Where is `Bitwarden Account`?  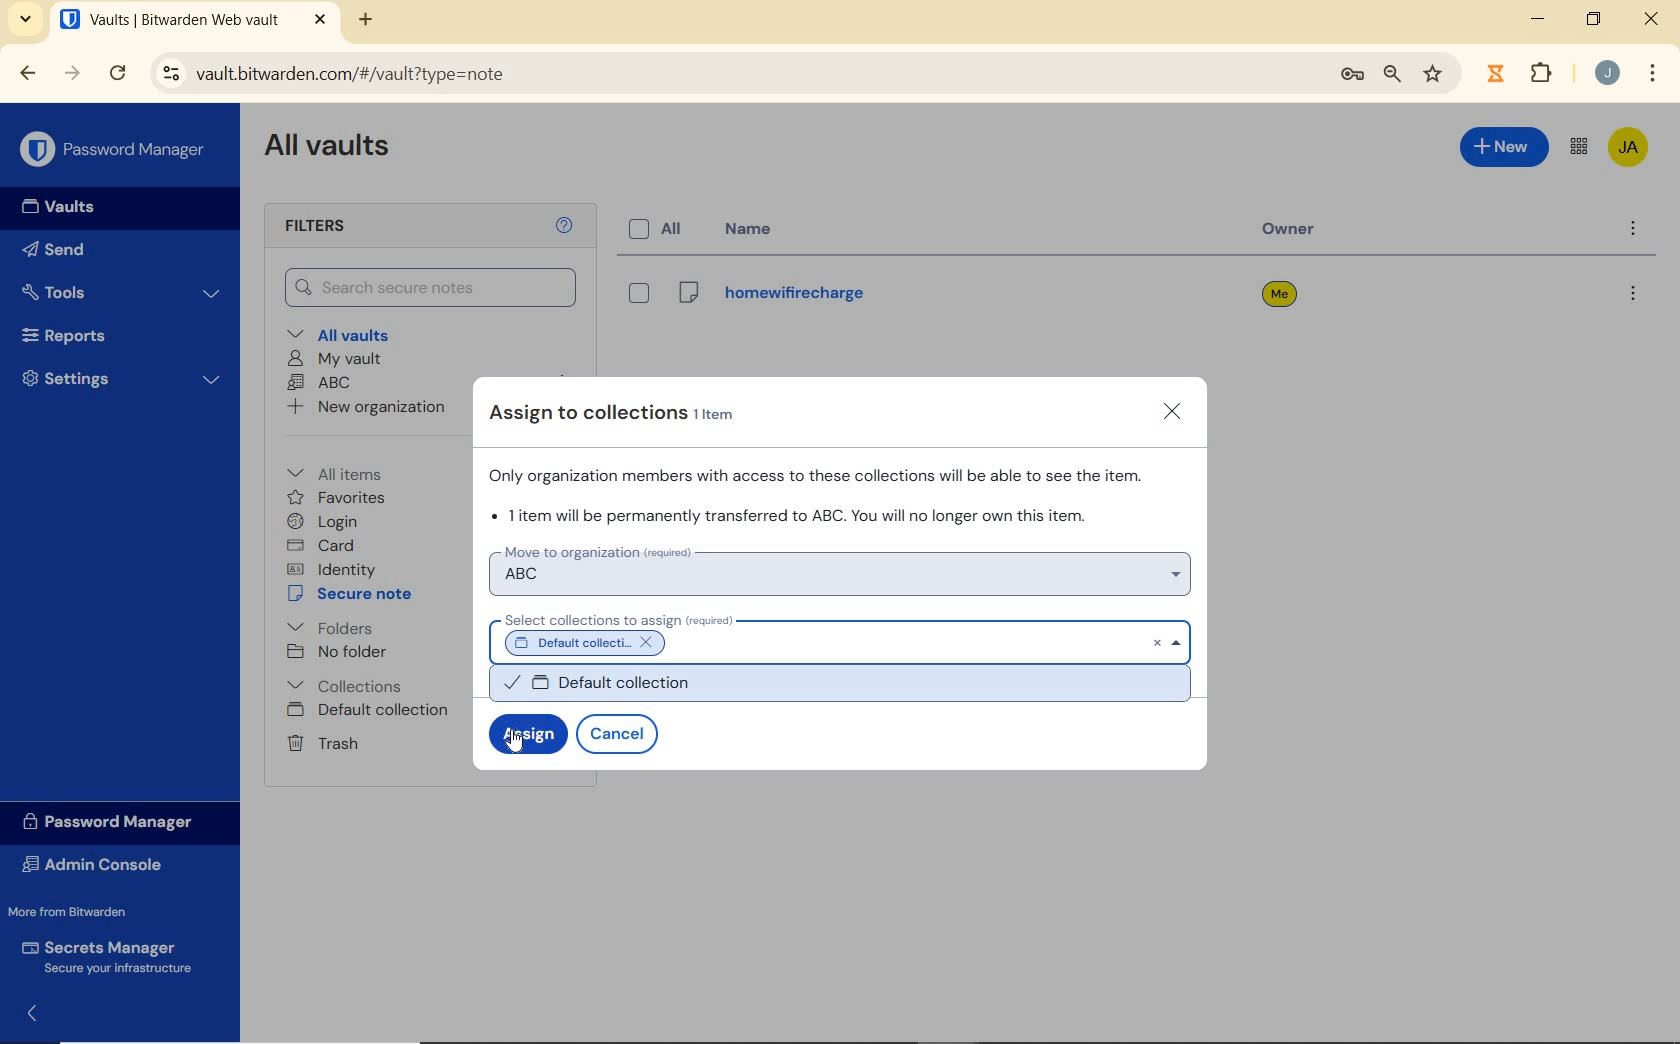
Bitwarden Account is located at coordinates (1630, 149).